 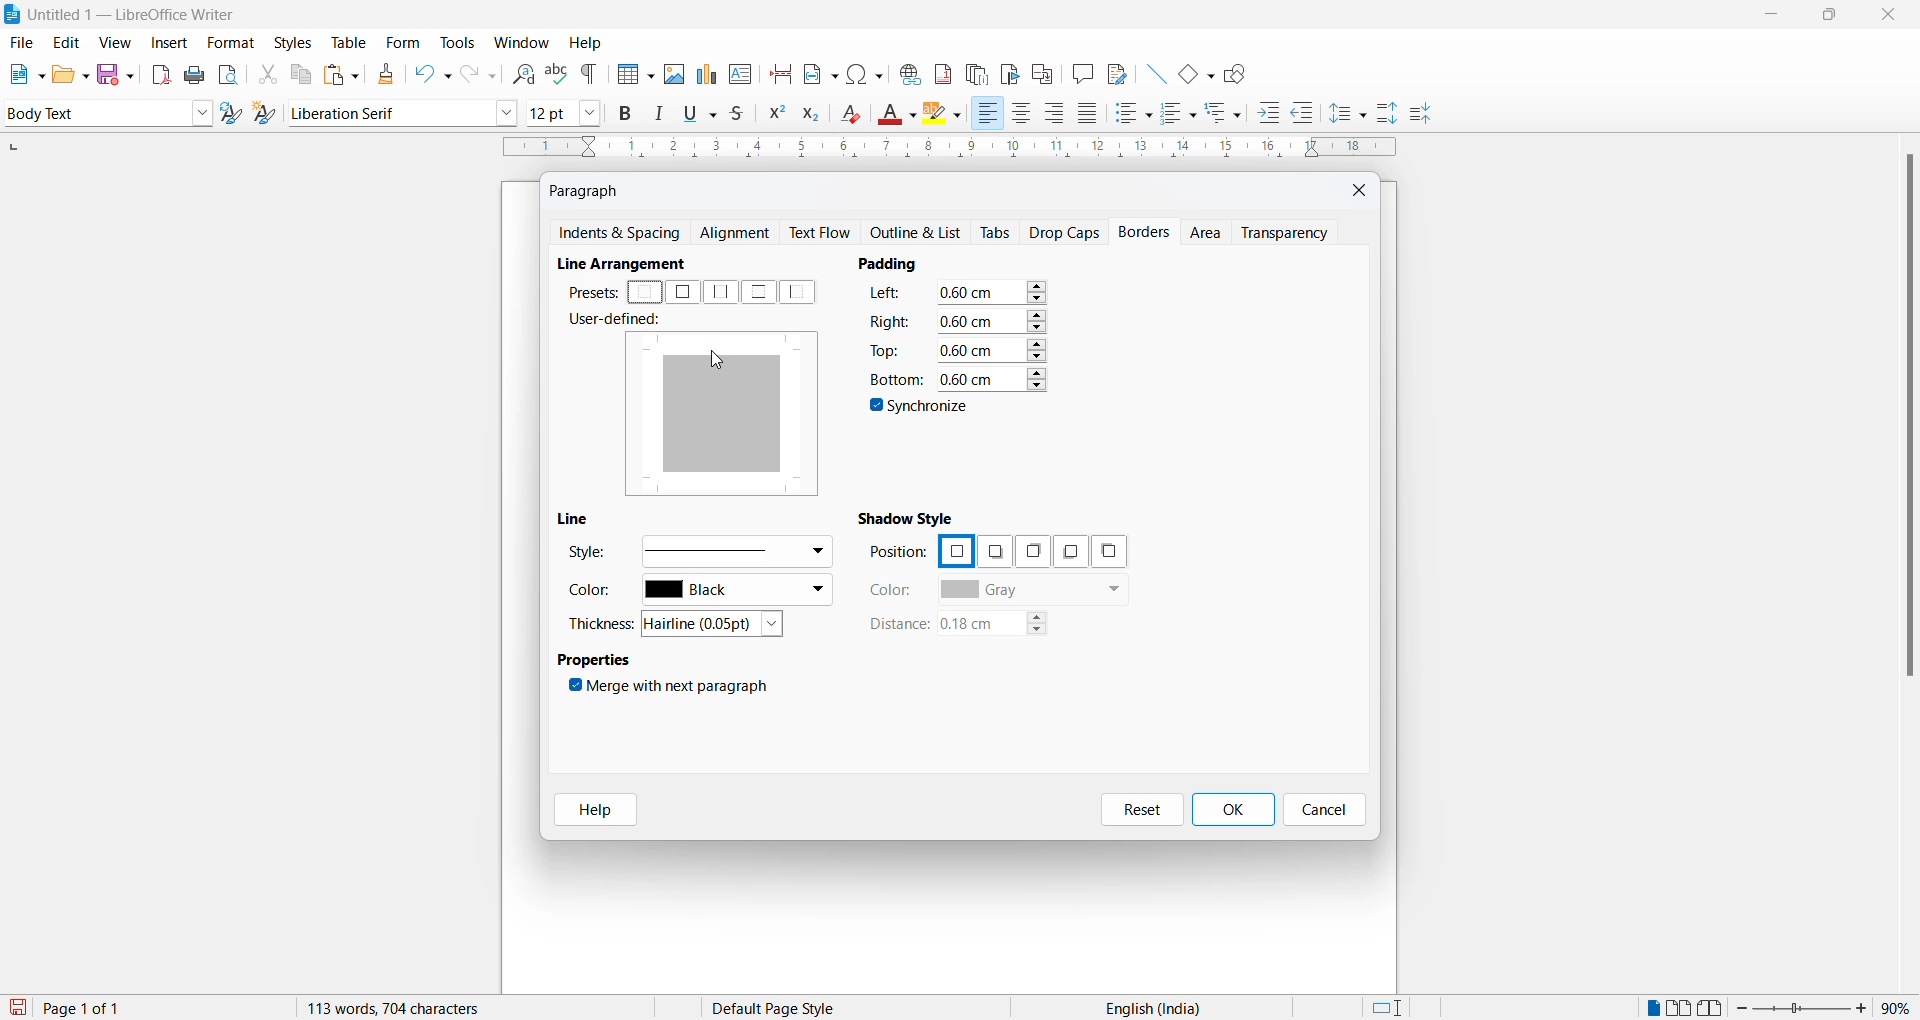 I want to click on insert cross-reference, so click(x=1115, y=72).